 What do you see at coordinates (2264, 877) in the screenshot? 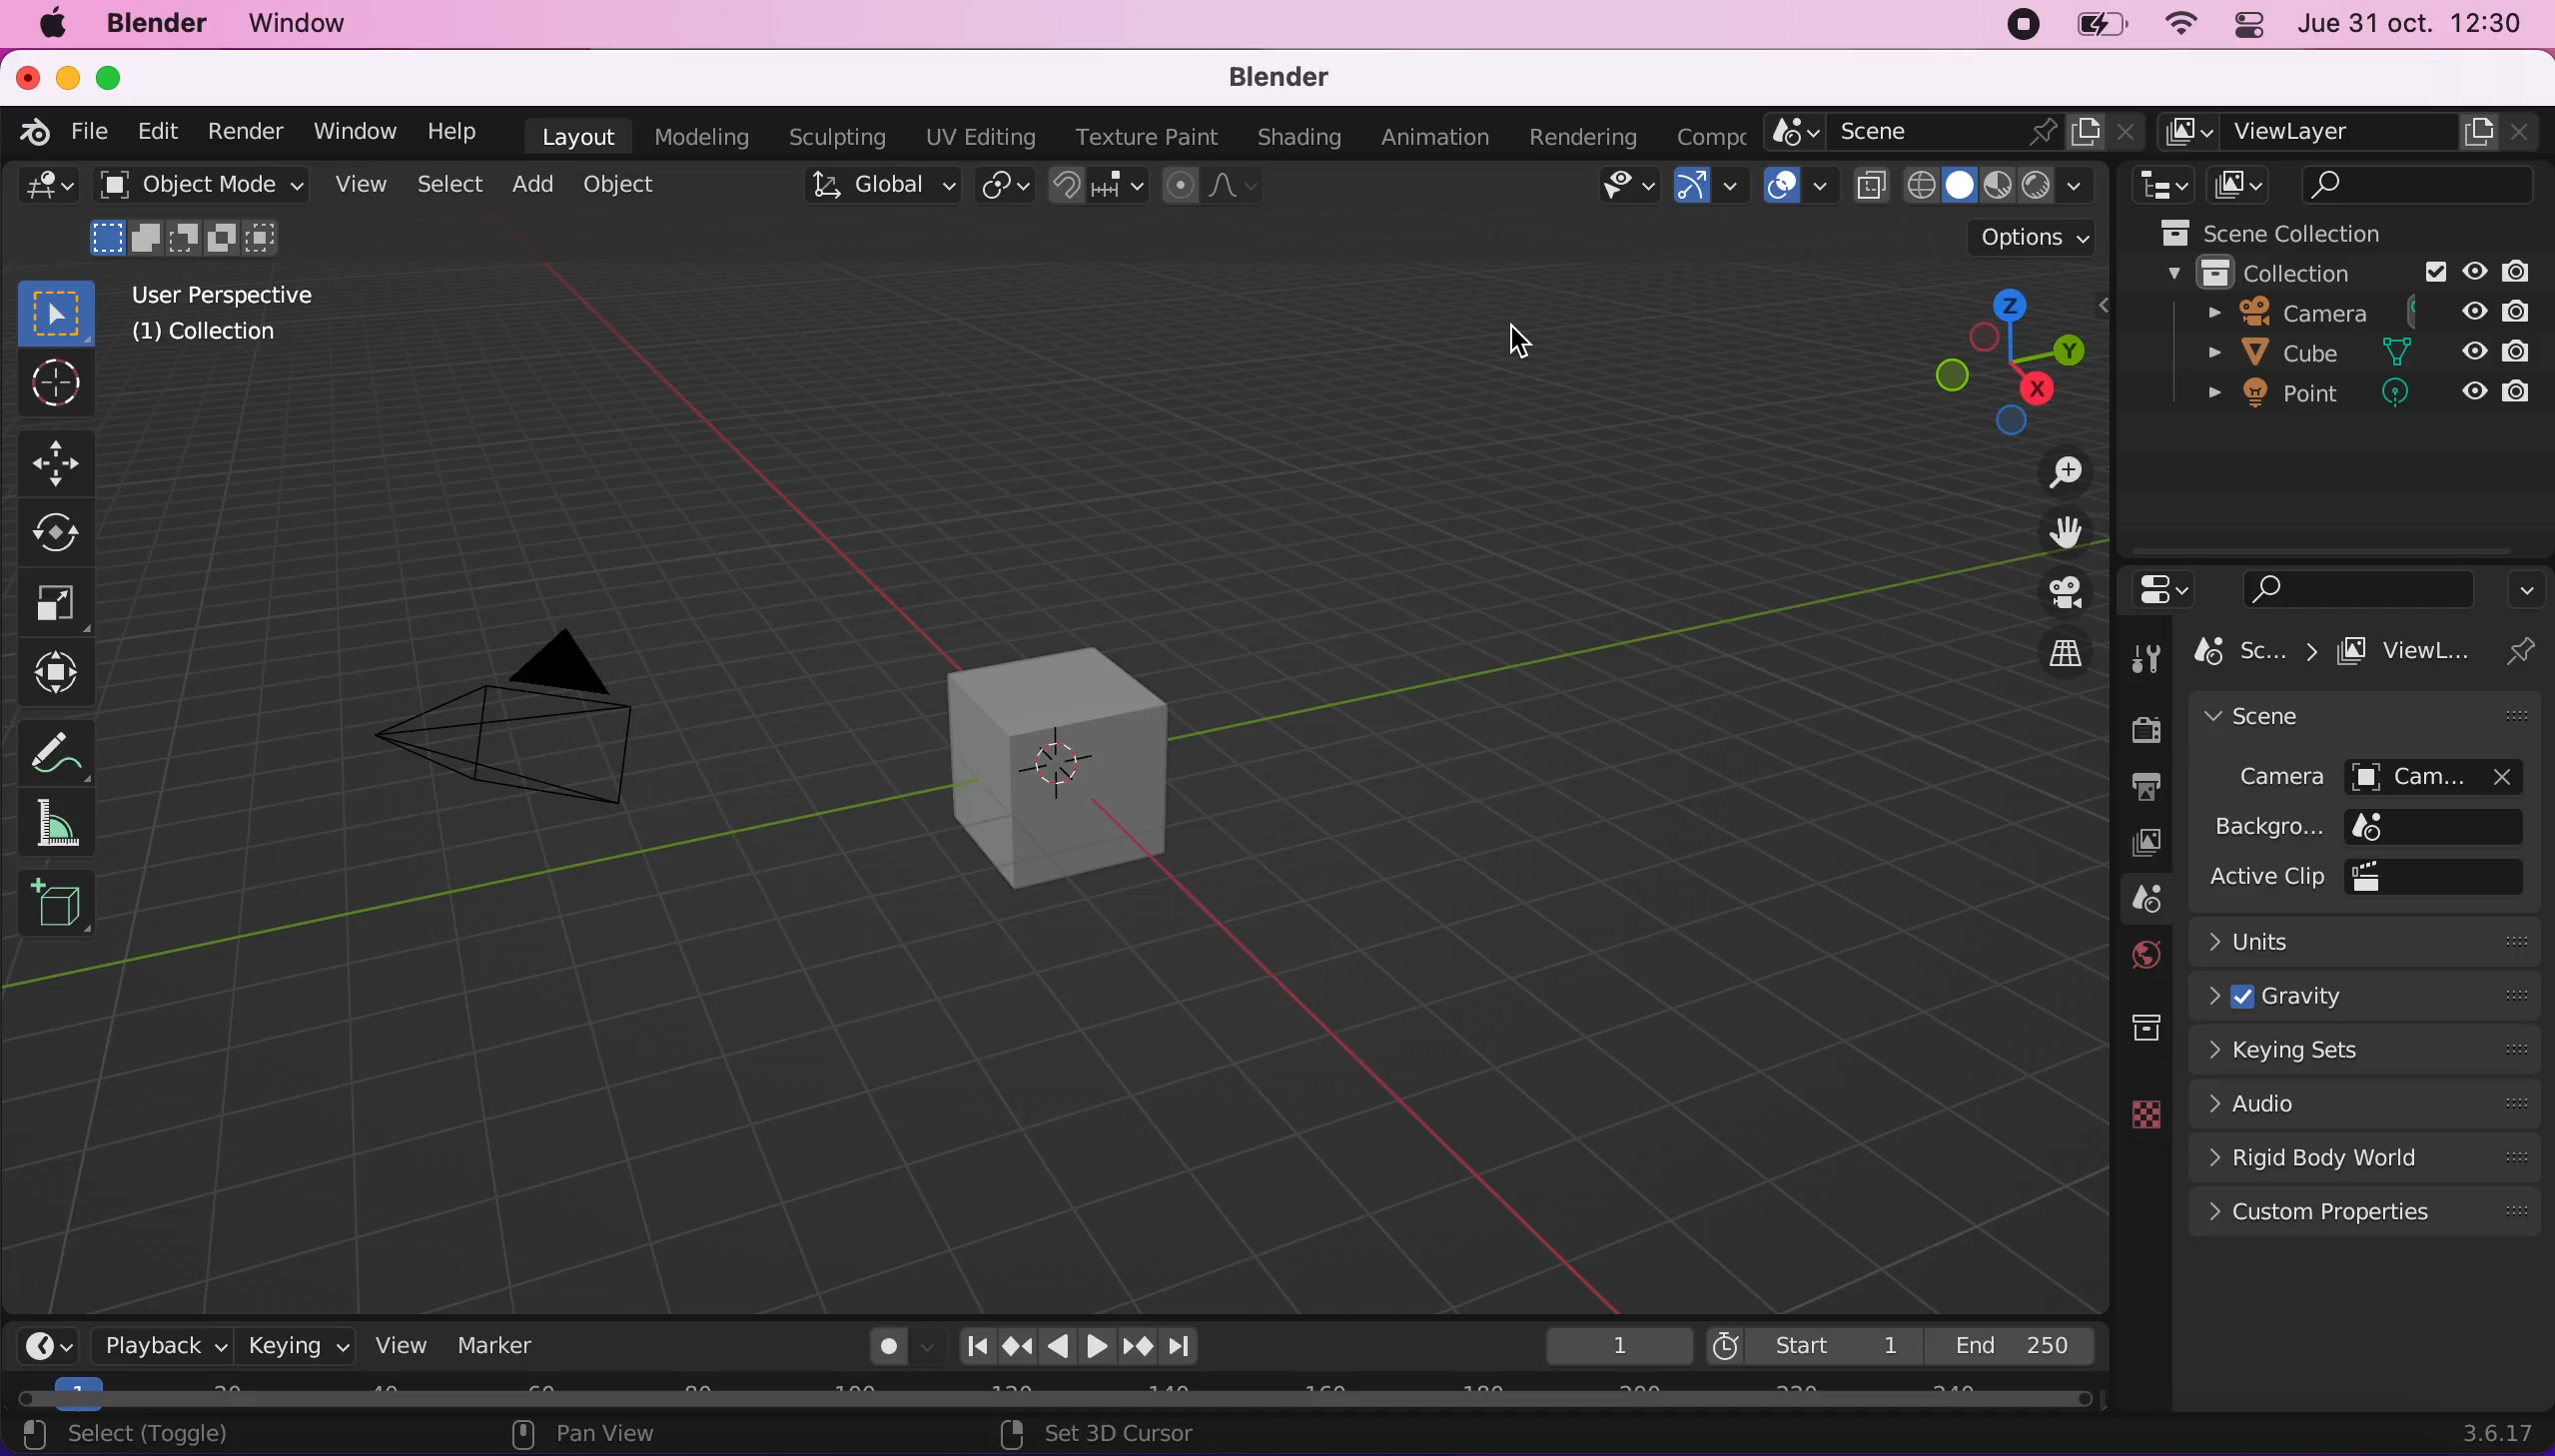
I see `active clip` at bounding box center [2264, 877].